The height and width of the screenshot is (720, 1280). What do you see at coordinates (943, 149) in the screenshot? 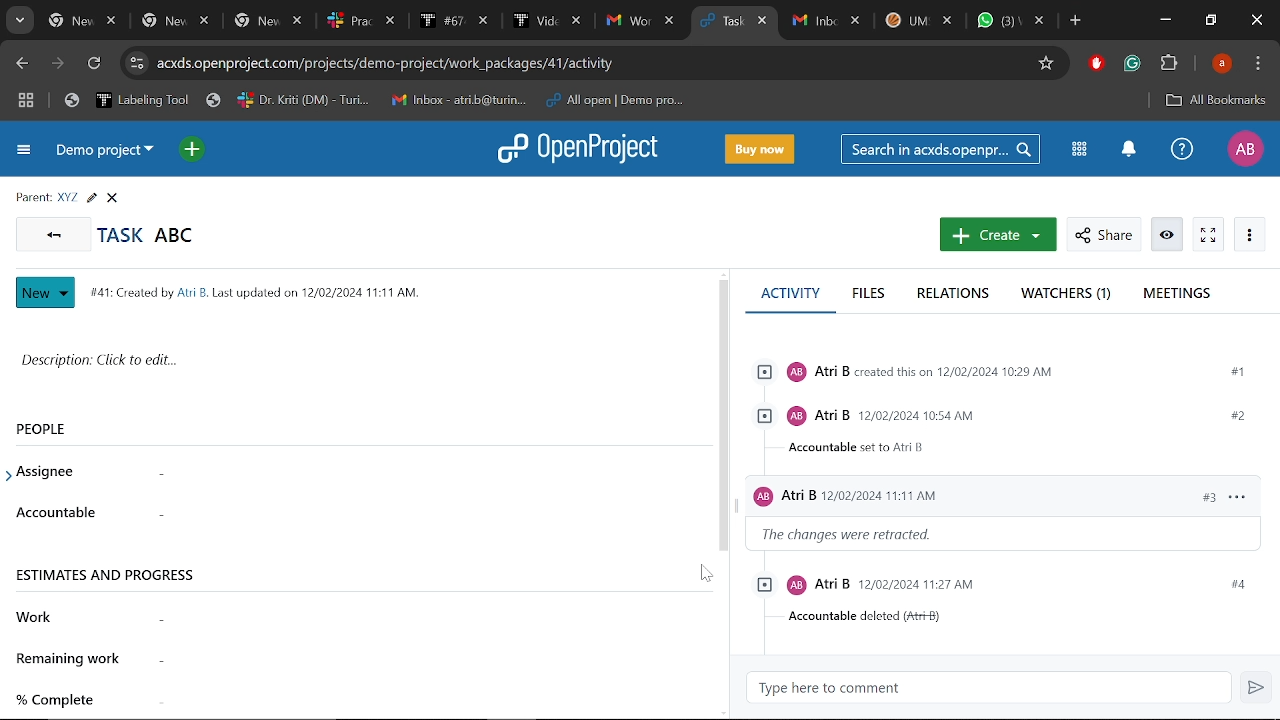
I see `Search in acxds.openproject` at bounding box center [943, 149].